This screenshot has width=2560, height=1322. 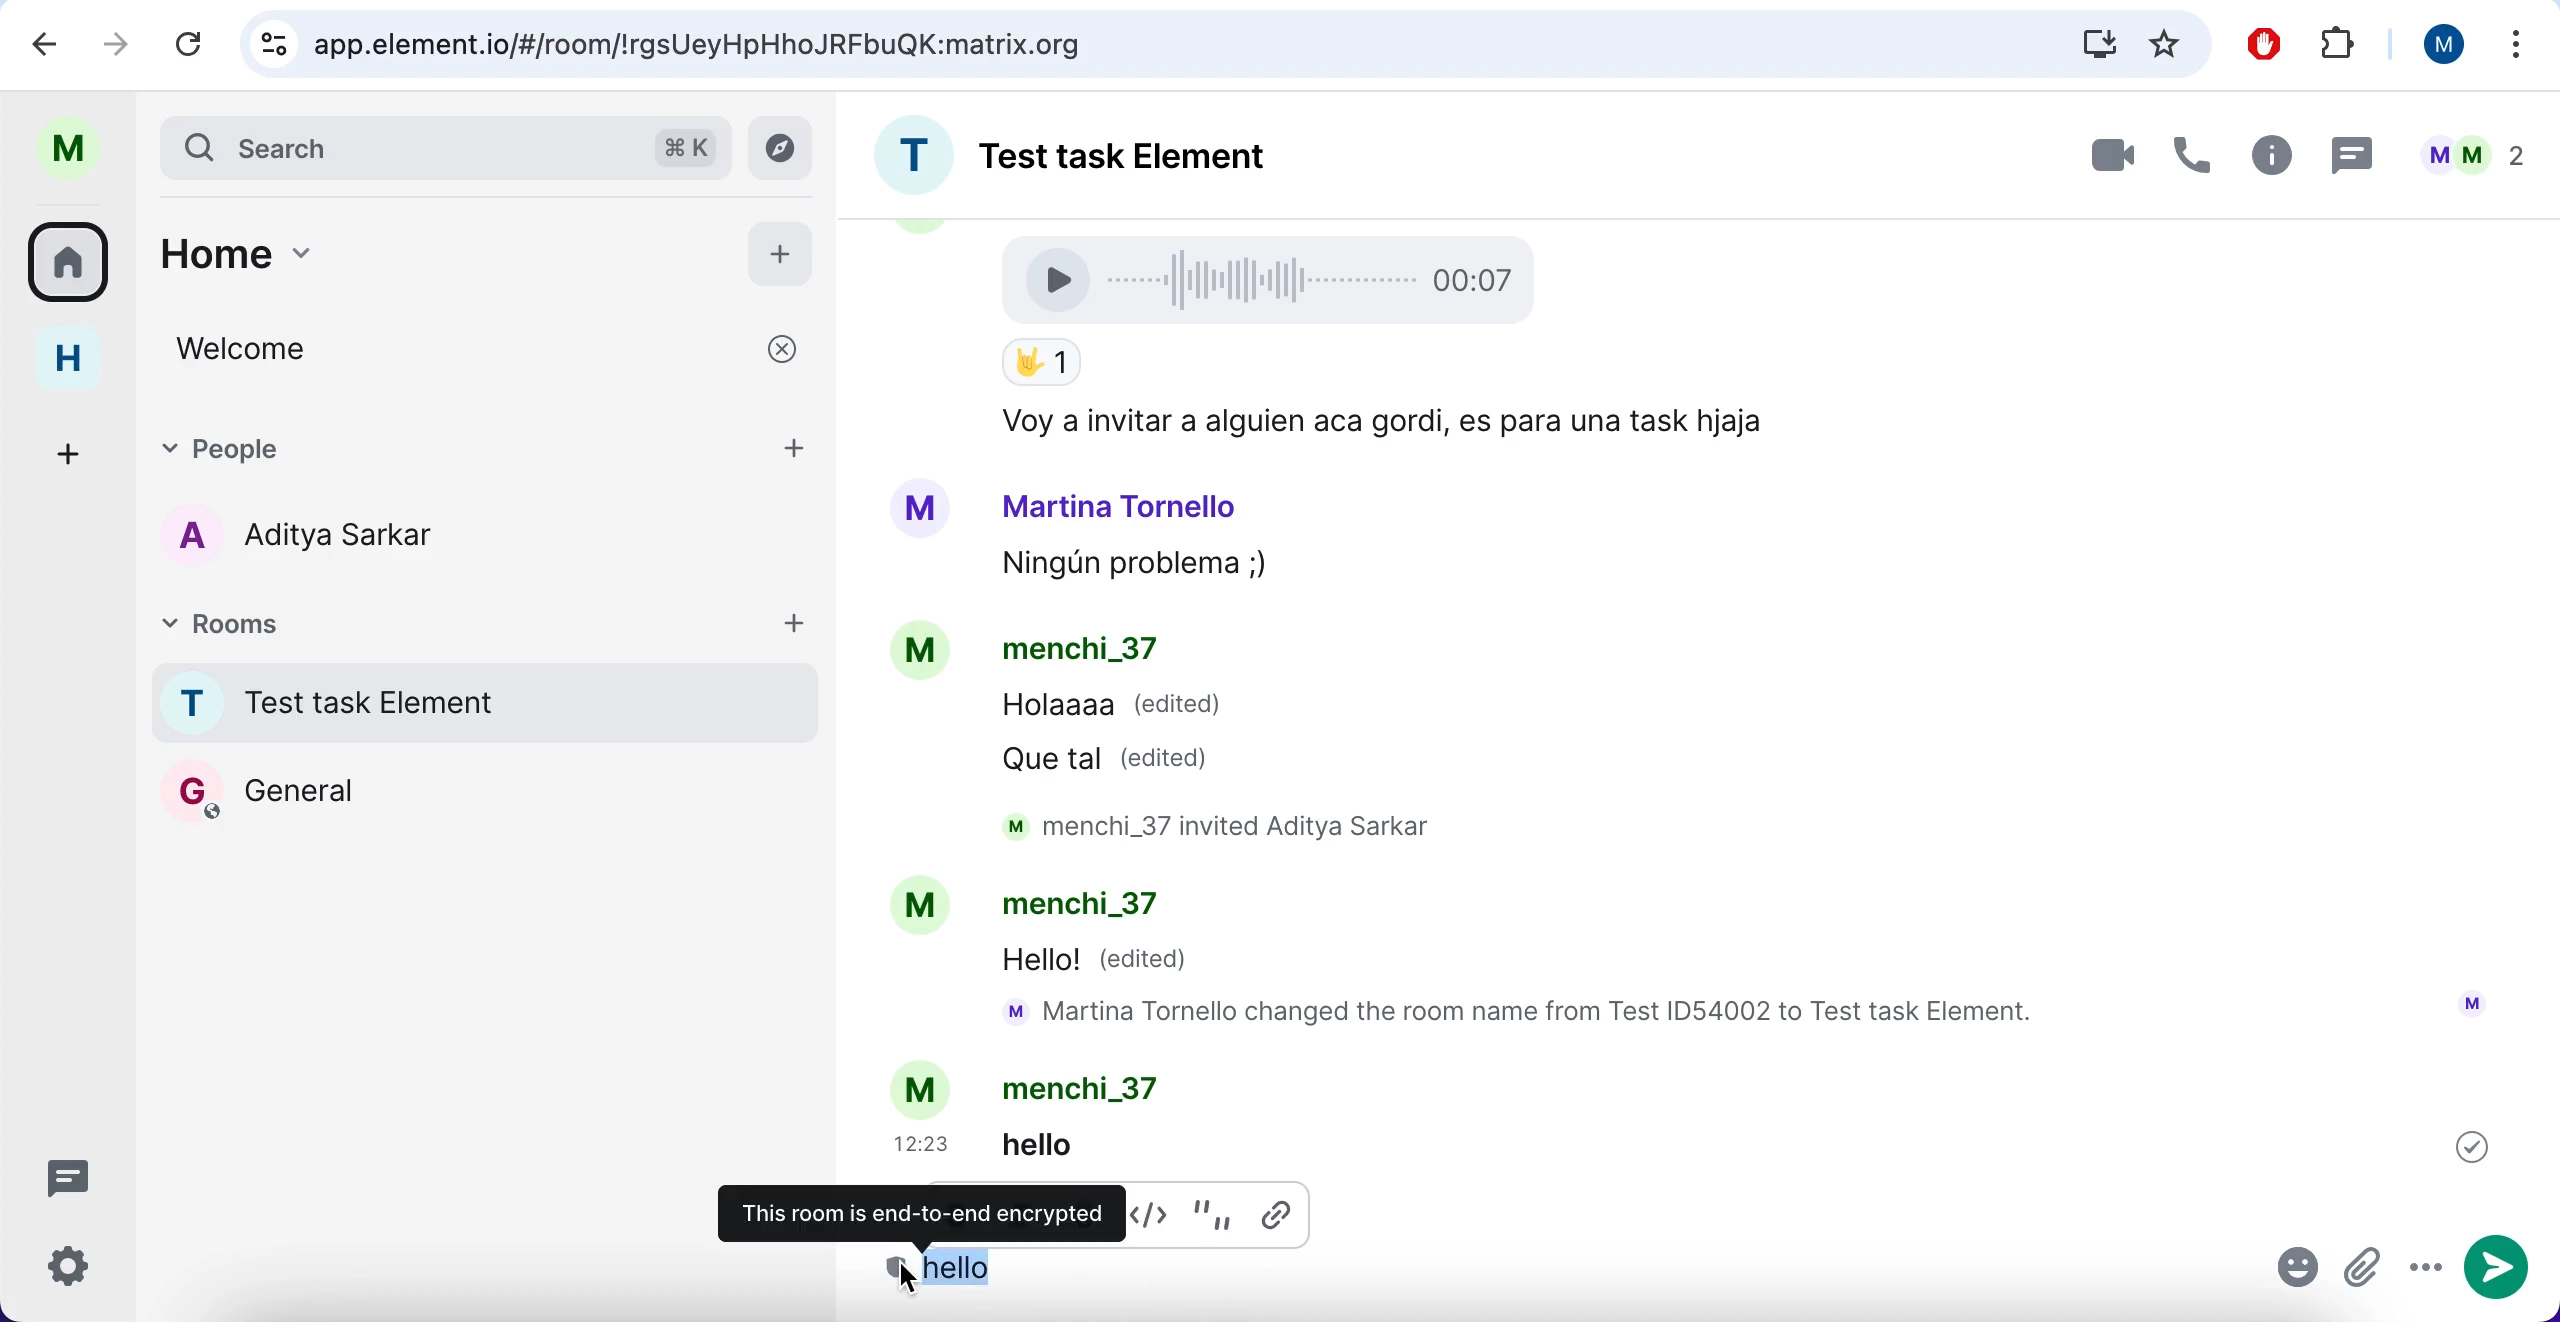 I want to click on add, so click(x=797, y=445).